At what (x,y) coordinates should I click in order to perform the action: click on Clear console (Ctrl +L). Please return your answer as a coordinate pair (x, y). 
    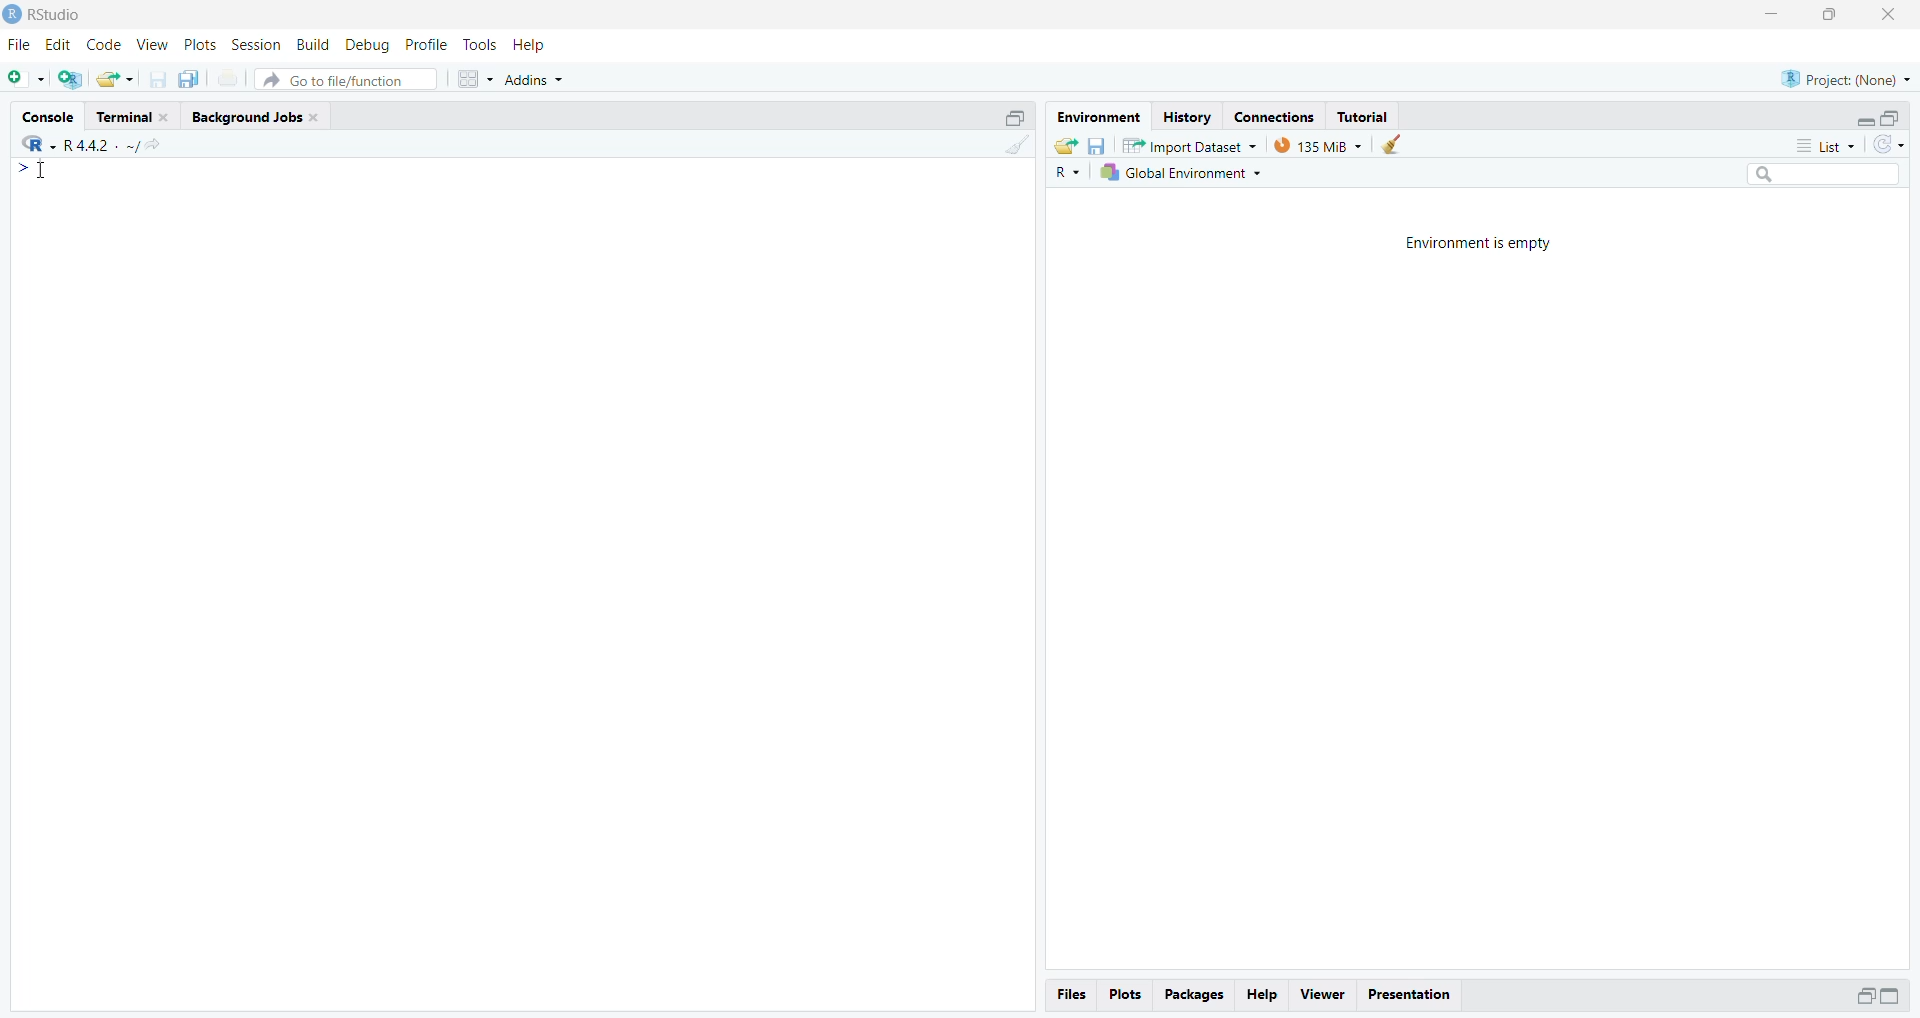
    Looking at the image, I should click on (1013, 156).